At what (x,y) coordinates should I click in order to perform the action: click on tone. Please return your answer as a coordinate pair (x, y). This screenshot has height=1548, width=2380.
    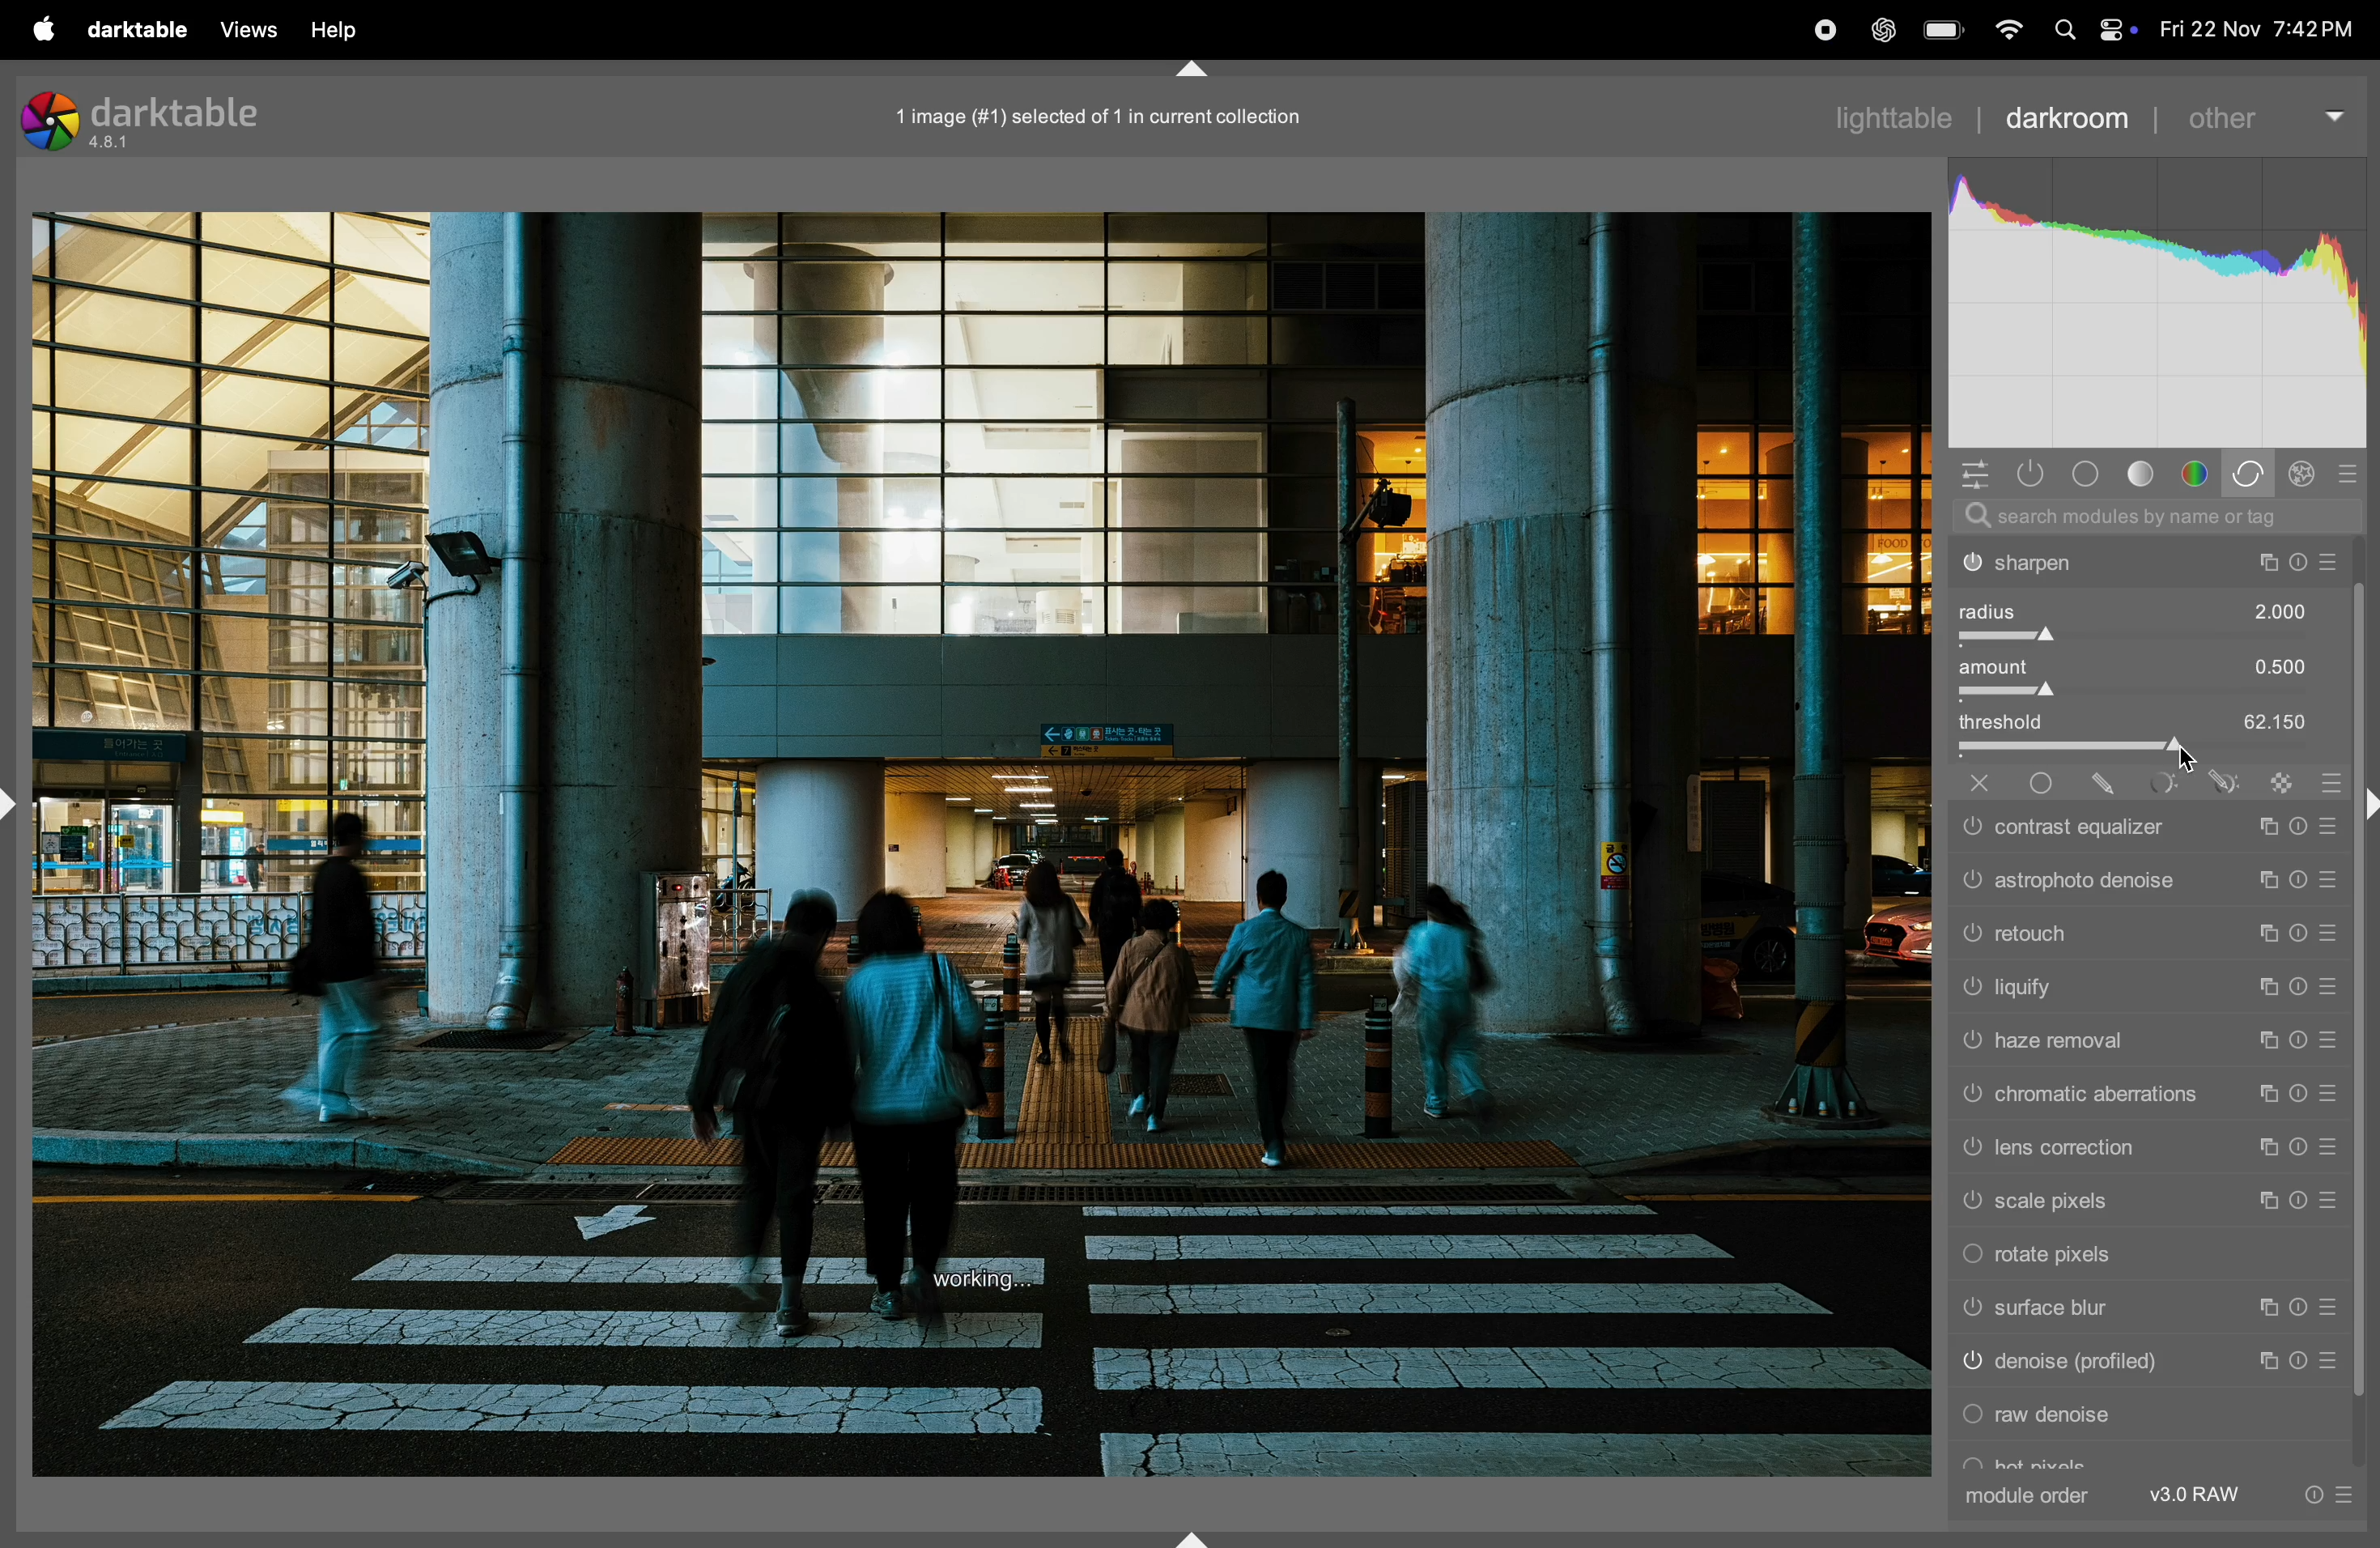
    Looking at the image, I should click on (2145, 473).